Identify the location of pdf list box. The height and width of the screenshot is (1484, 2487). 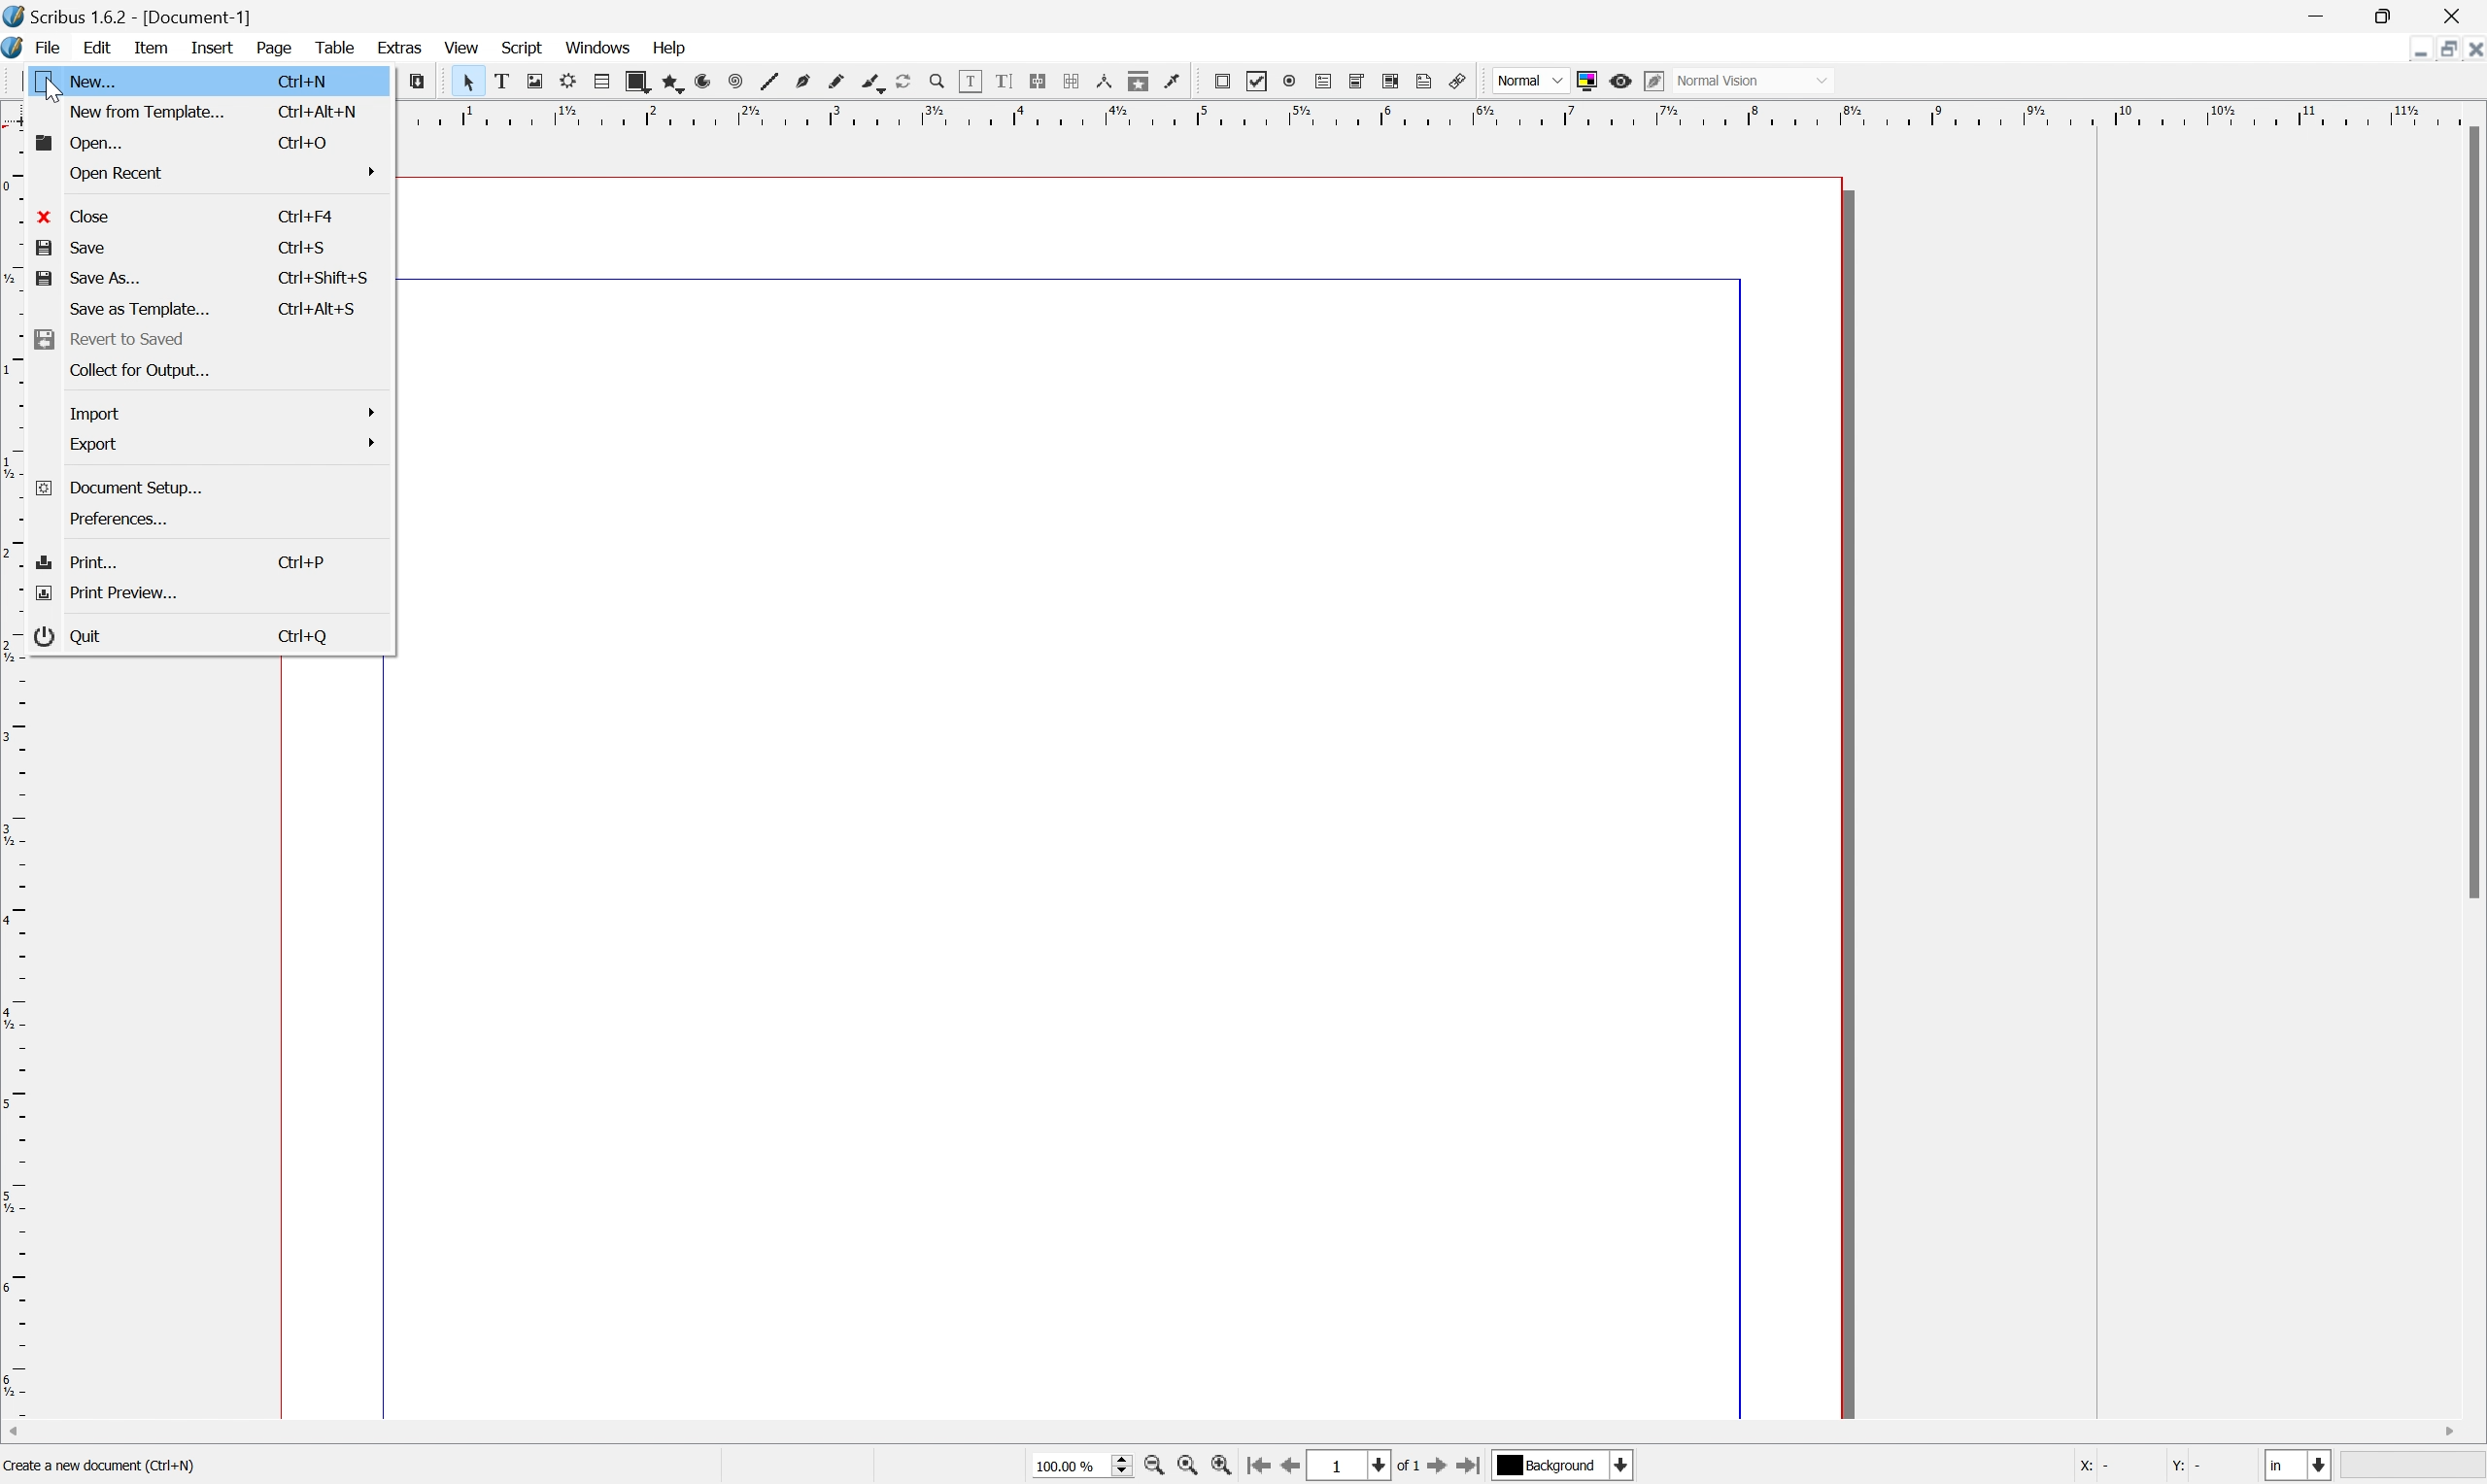
(1392, 81).